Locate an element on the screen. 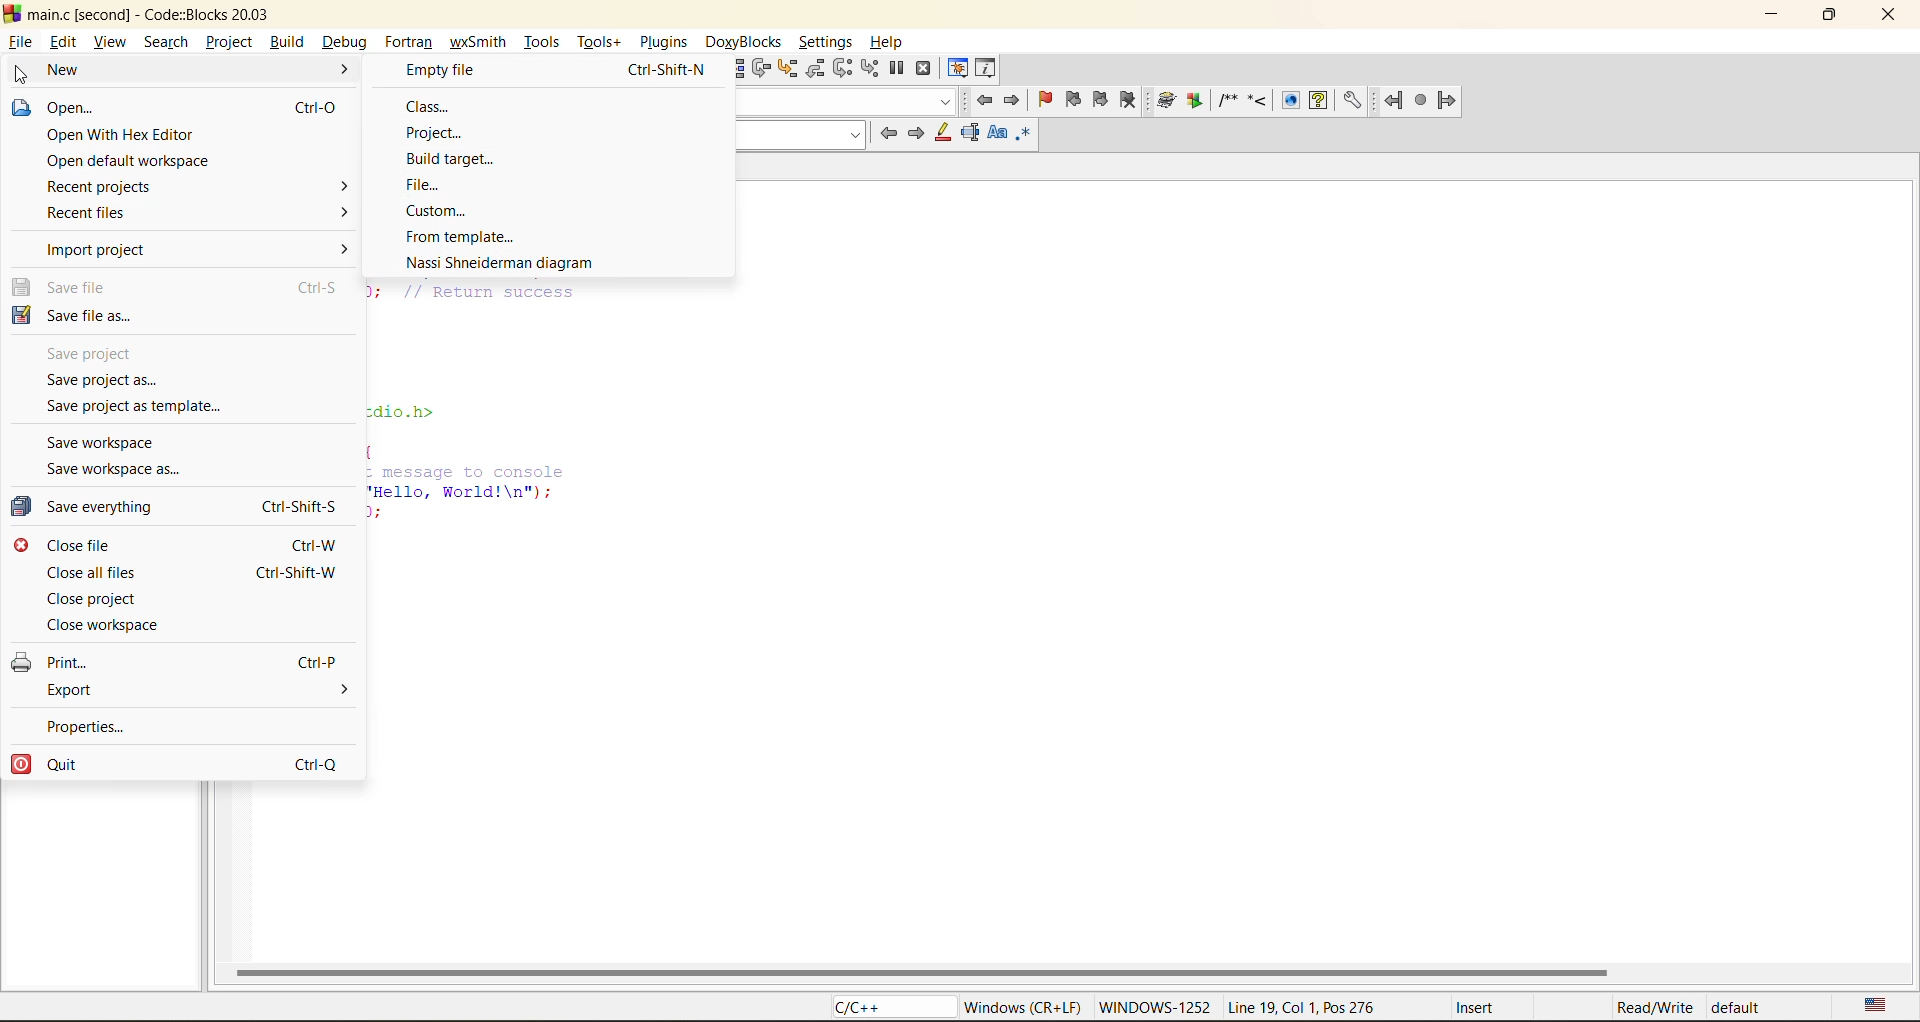 The height and width of the screenshot is (1022, 1920). file is located at coordinates (439, 183).